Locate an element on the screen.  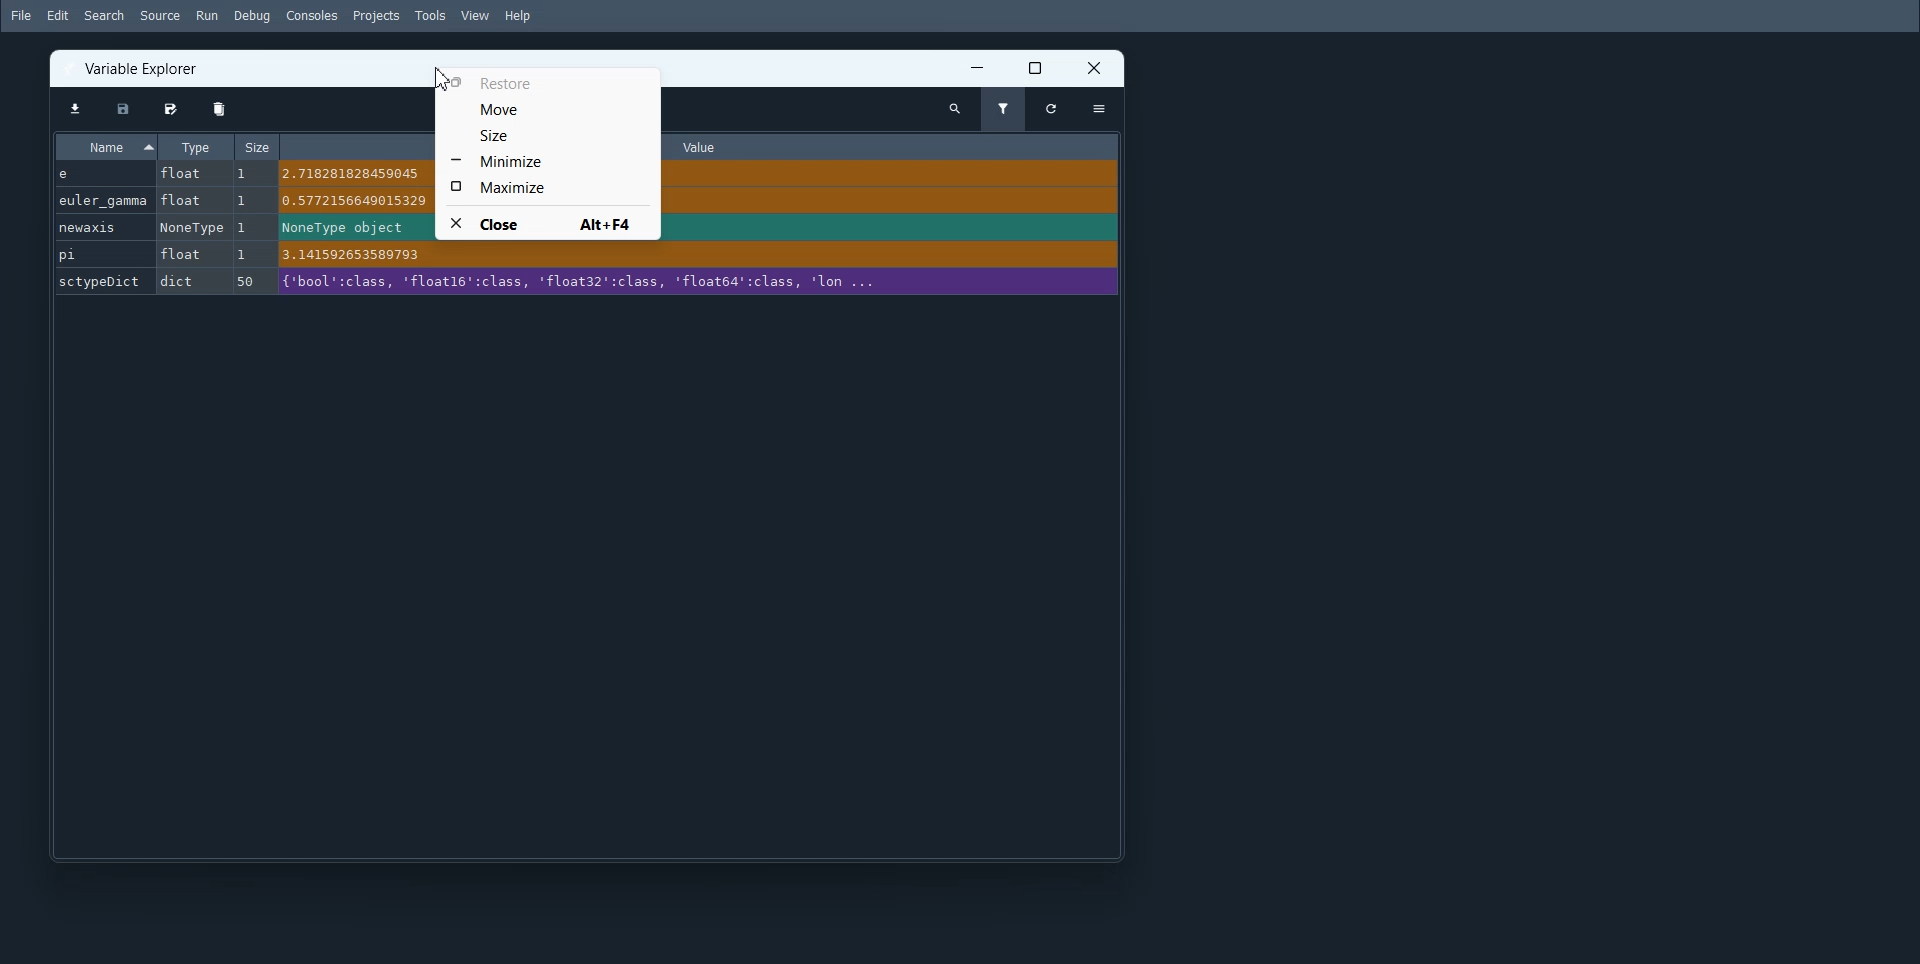
Remove all variables is located at coordinates (217, 108).